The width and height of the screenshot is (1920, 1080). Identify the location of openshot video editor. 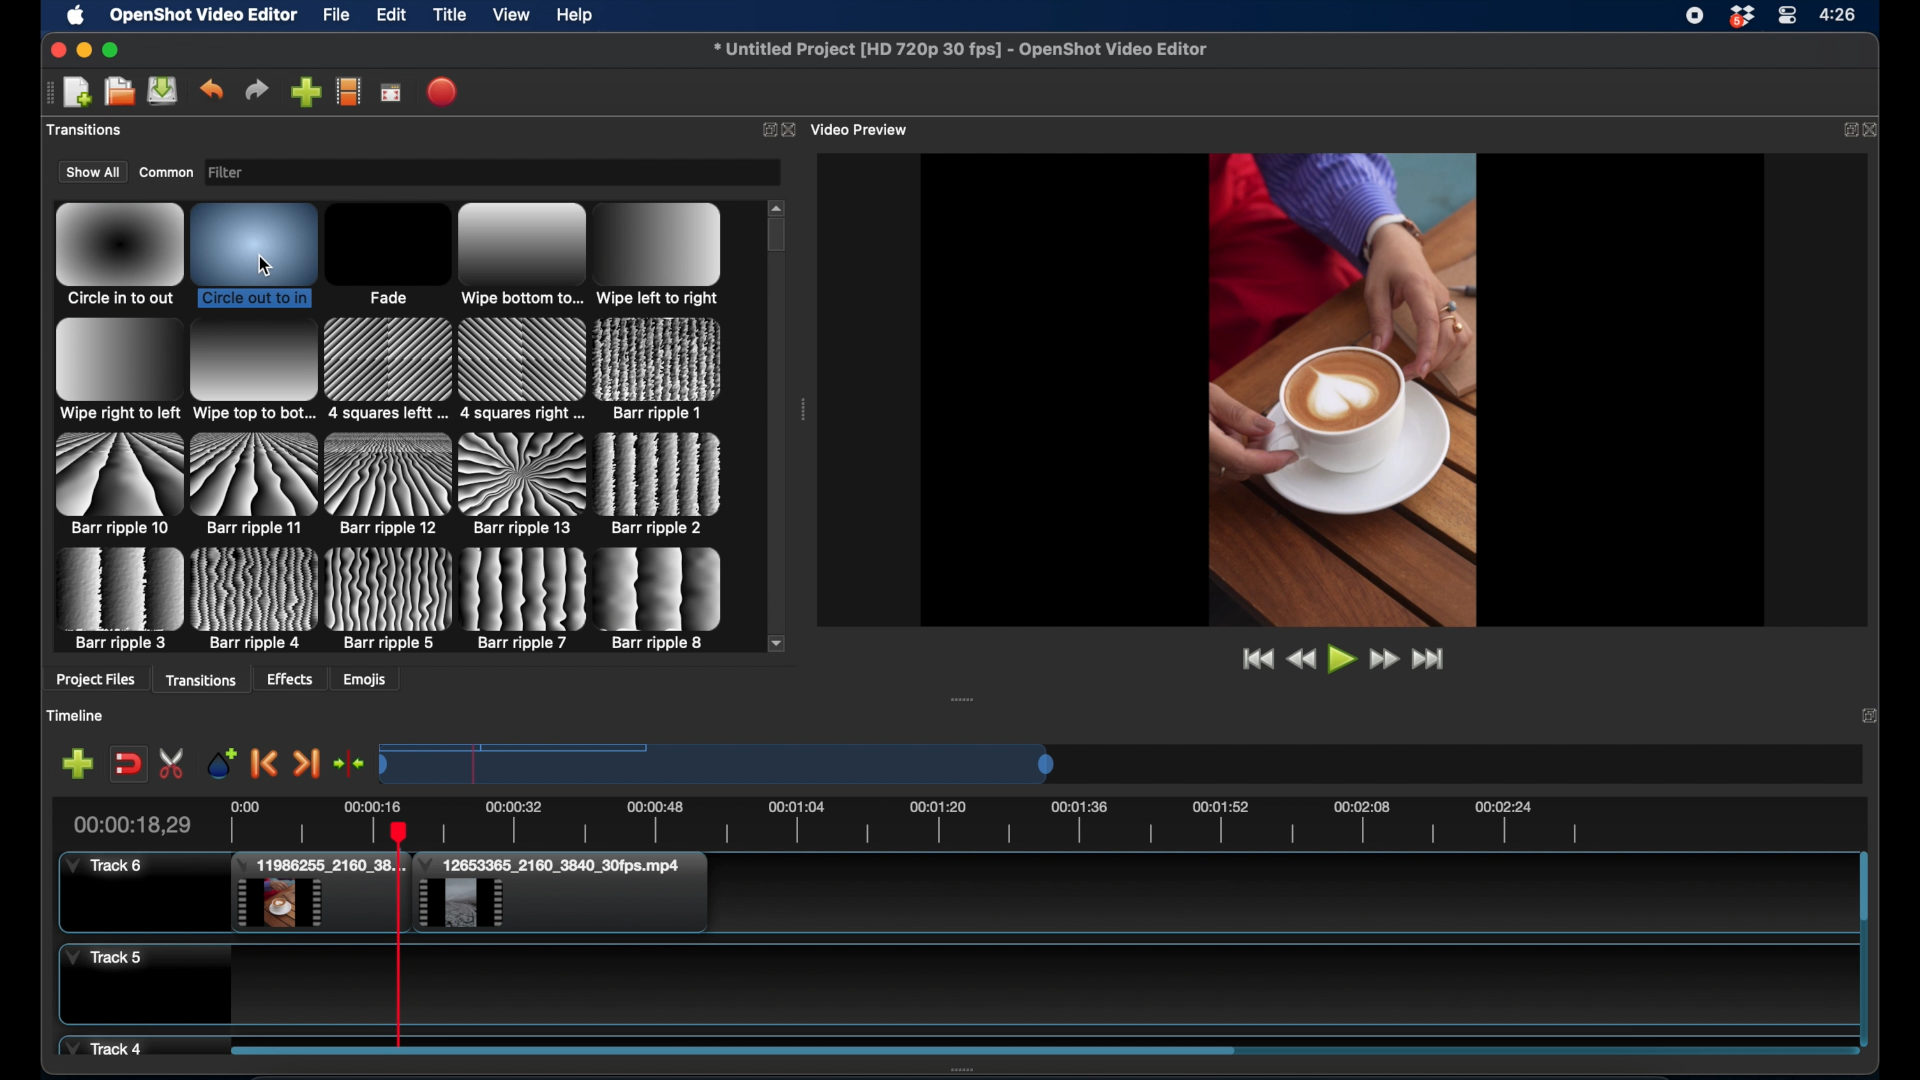
(204, 16).